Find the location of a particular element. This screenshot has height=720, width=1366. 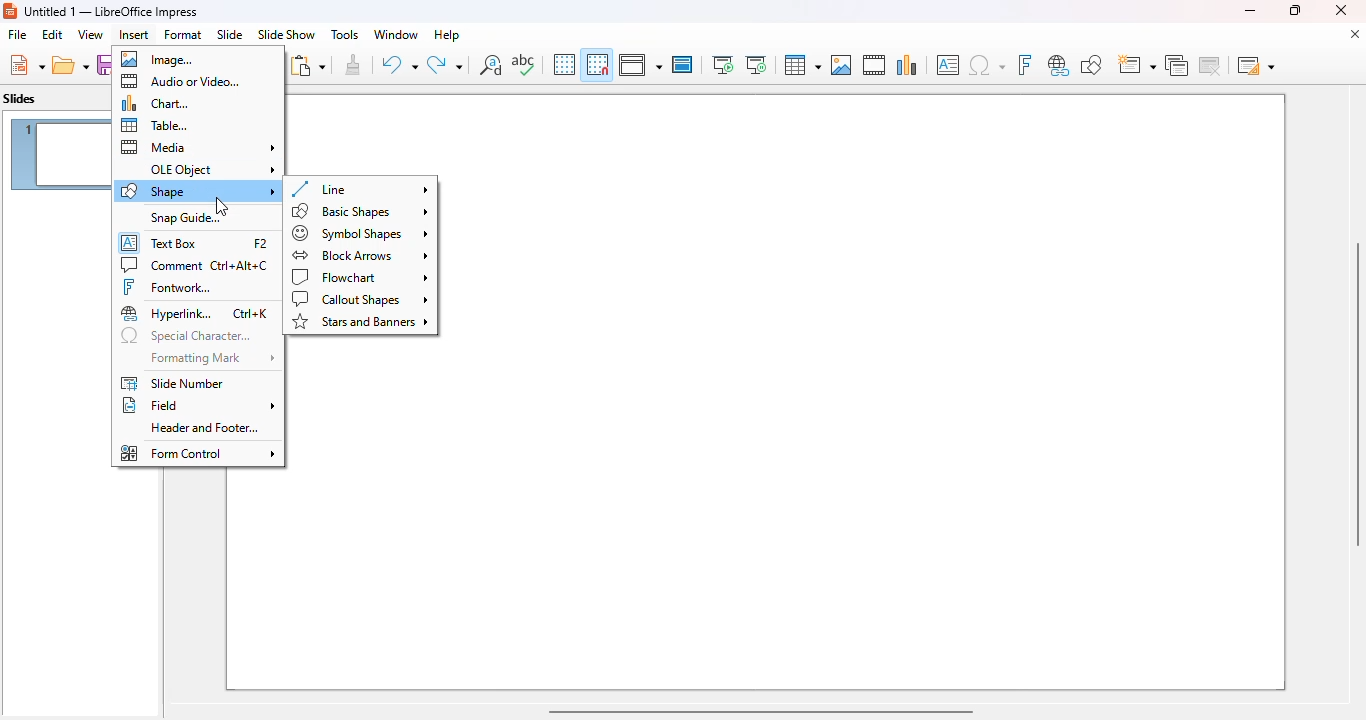

fontwork is located at coordinates (167, 287).